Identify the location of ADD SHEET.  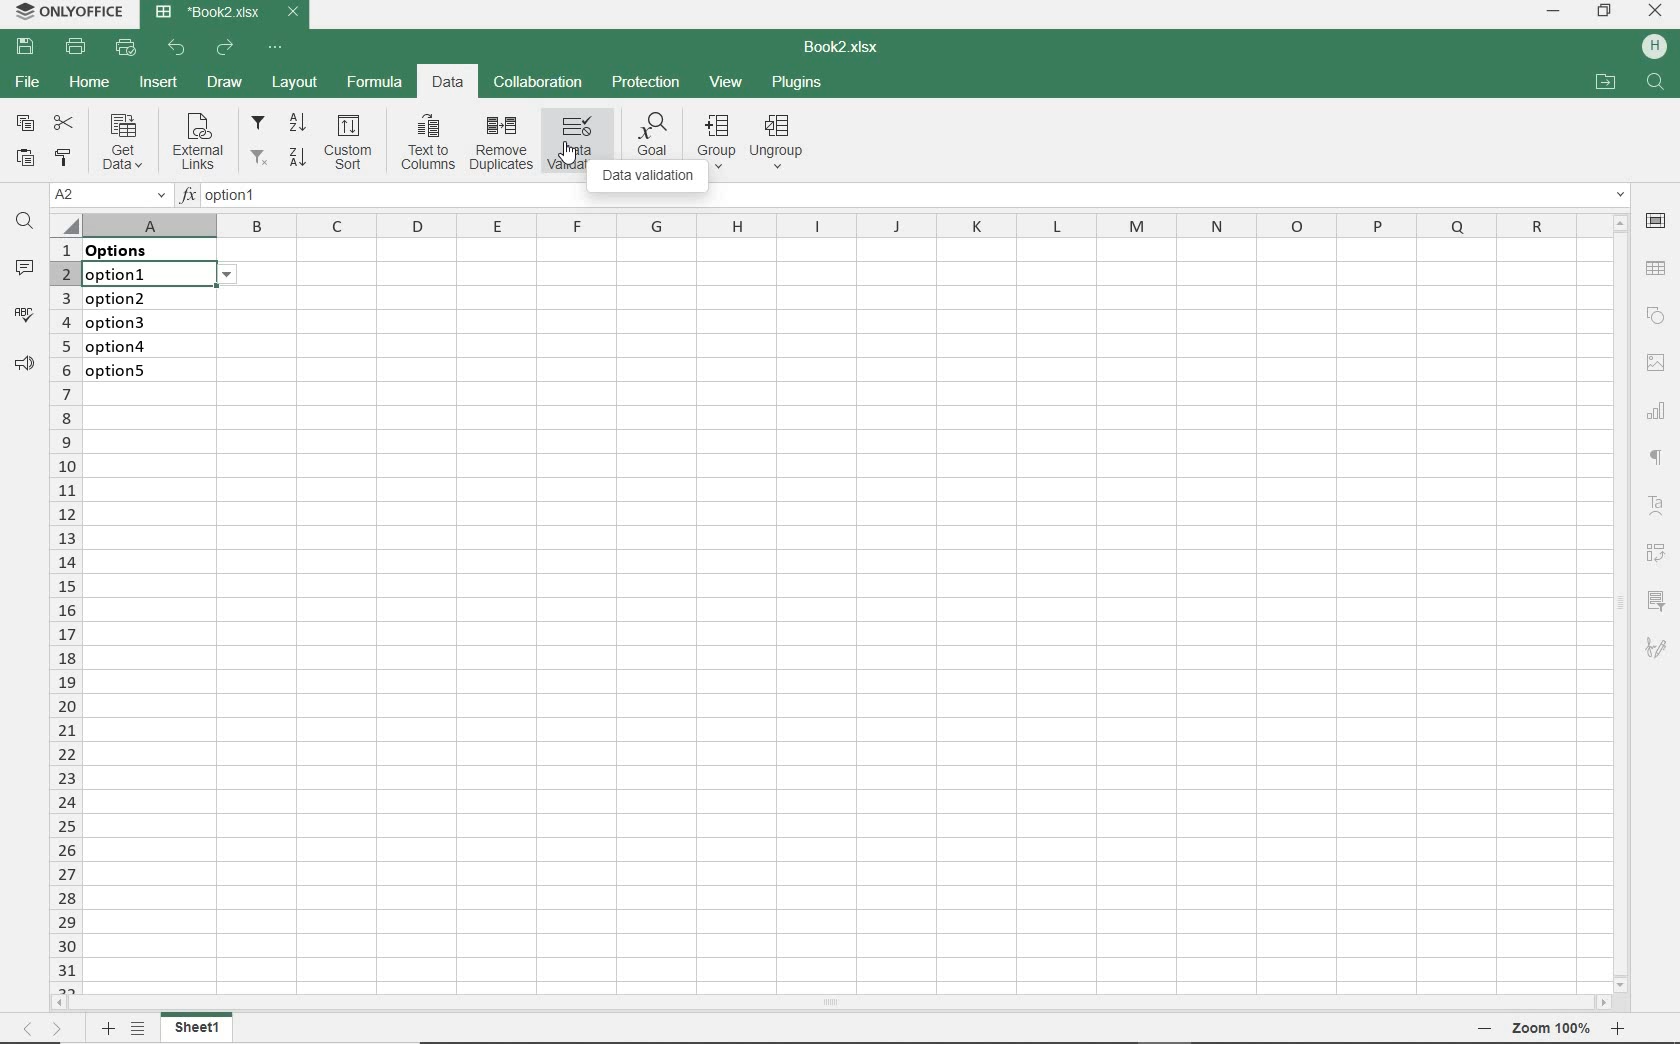
(108, 1030).